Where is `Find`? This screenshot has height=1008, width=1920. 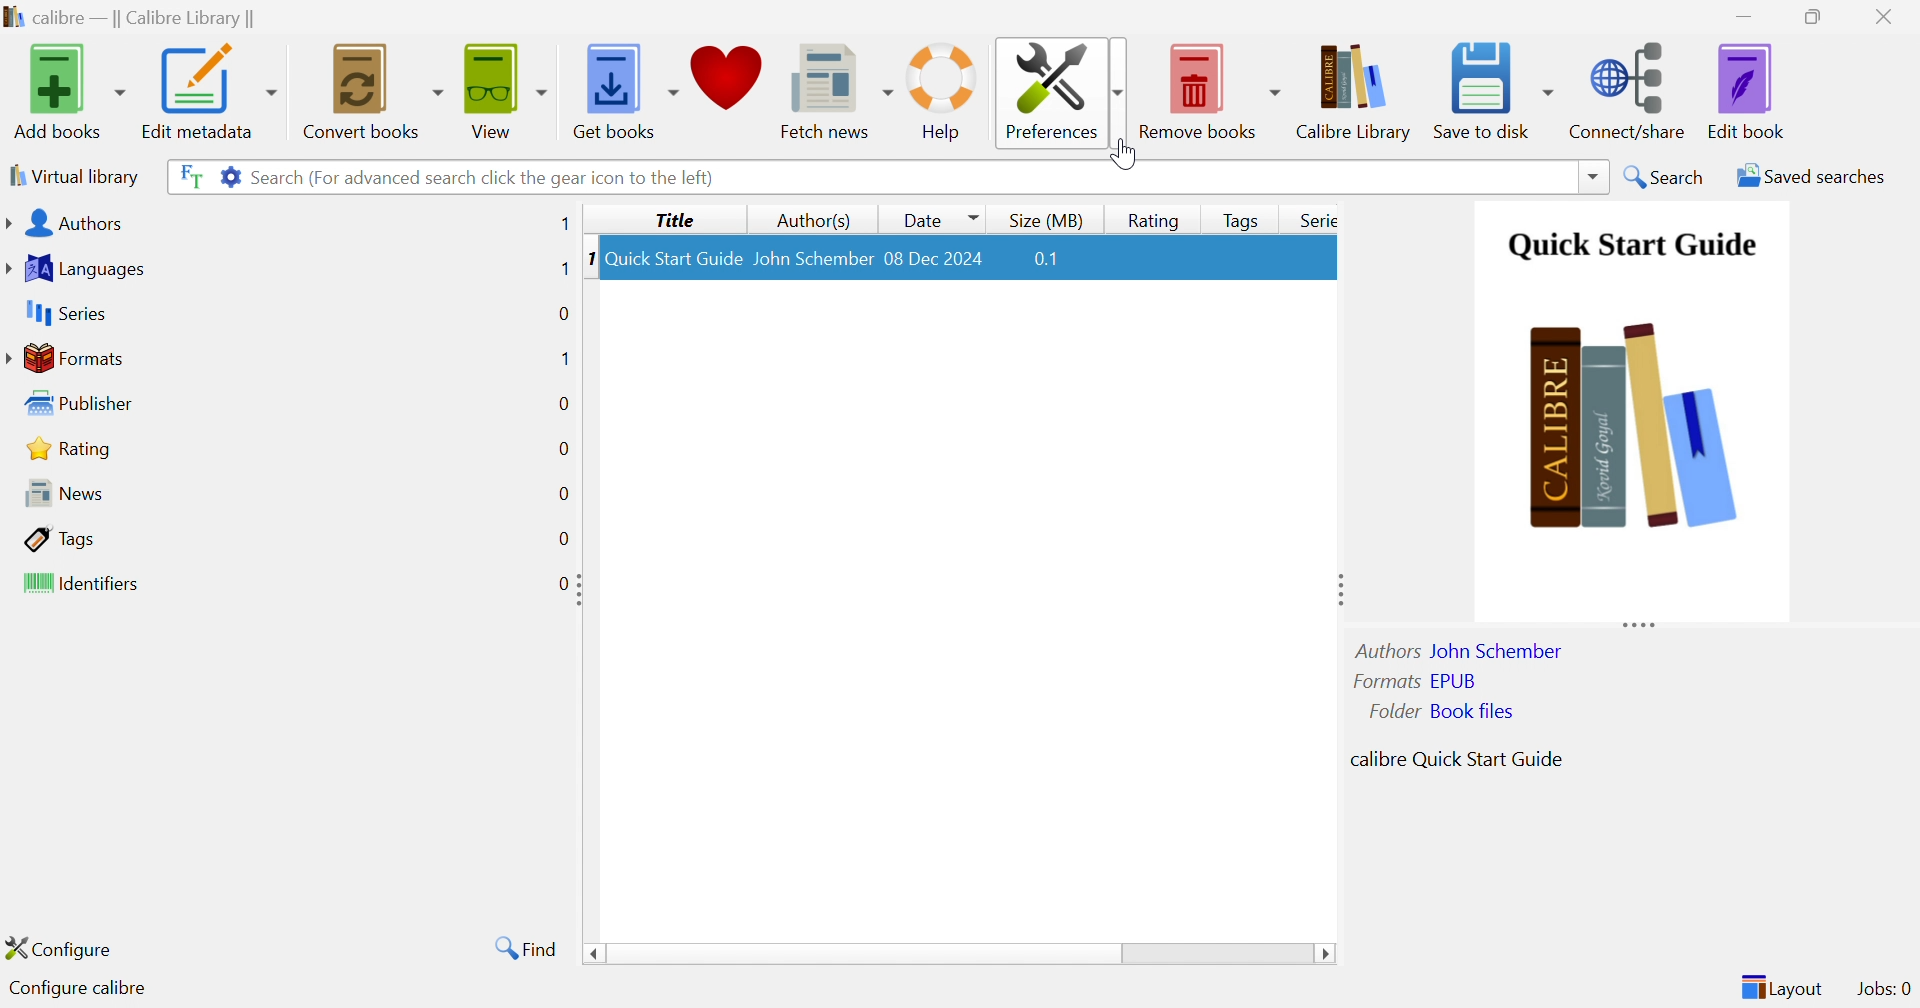
Find is located at coordinates (522, 947).